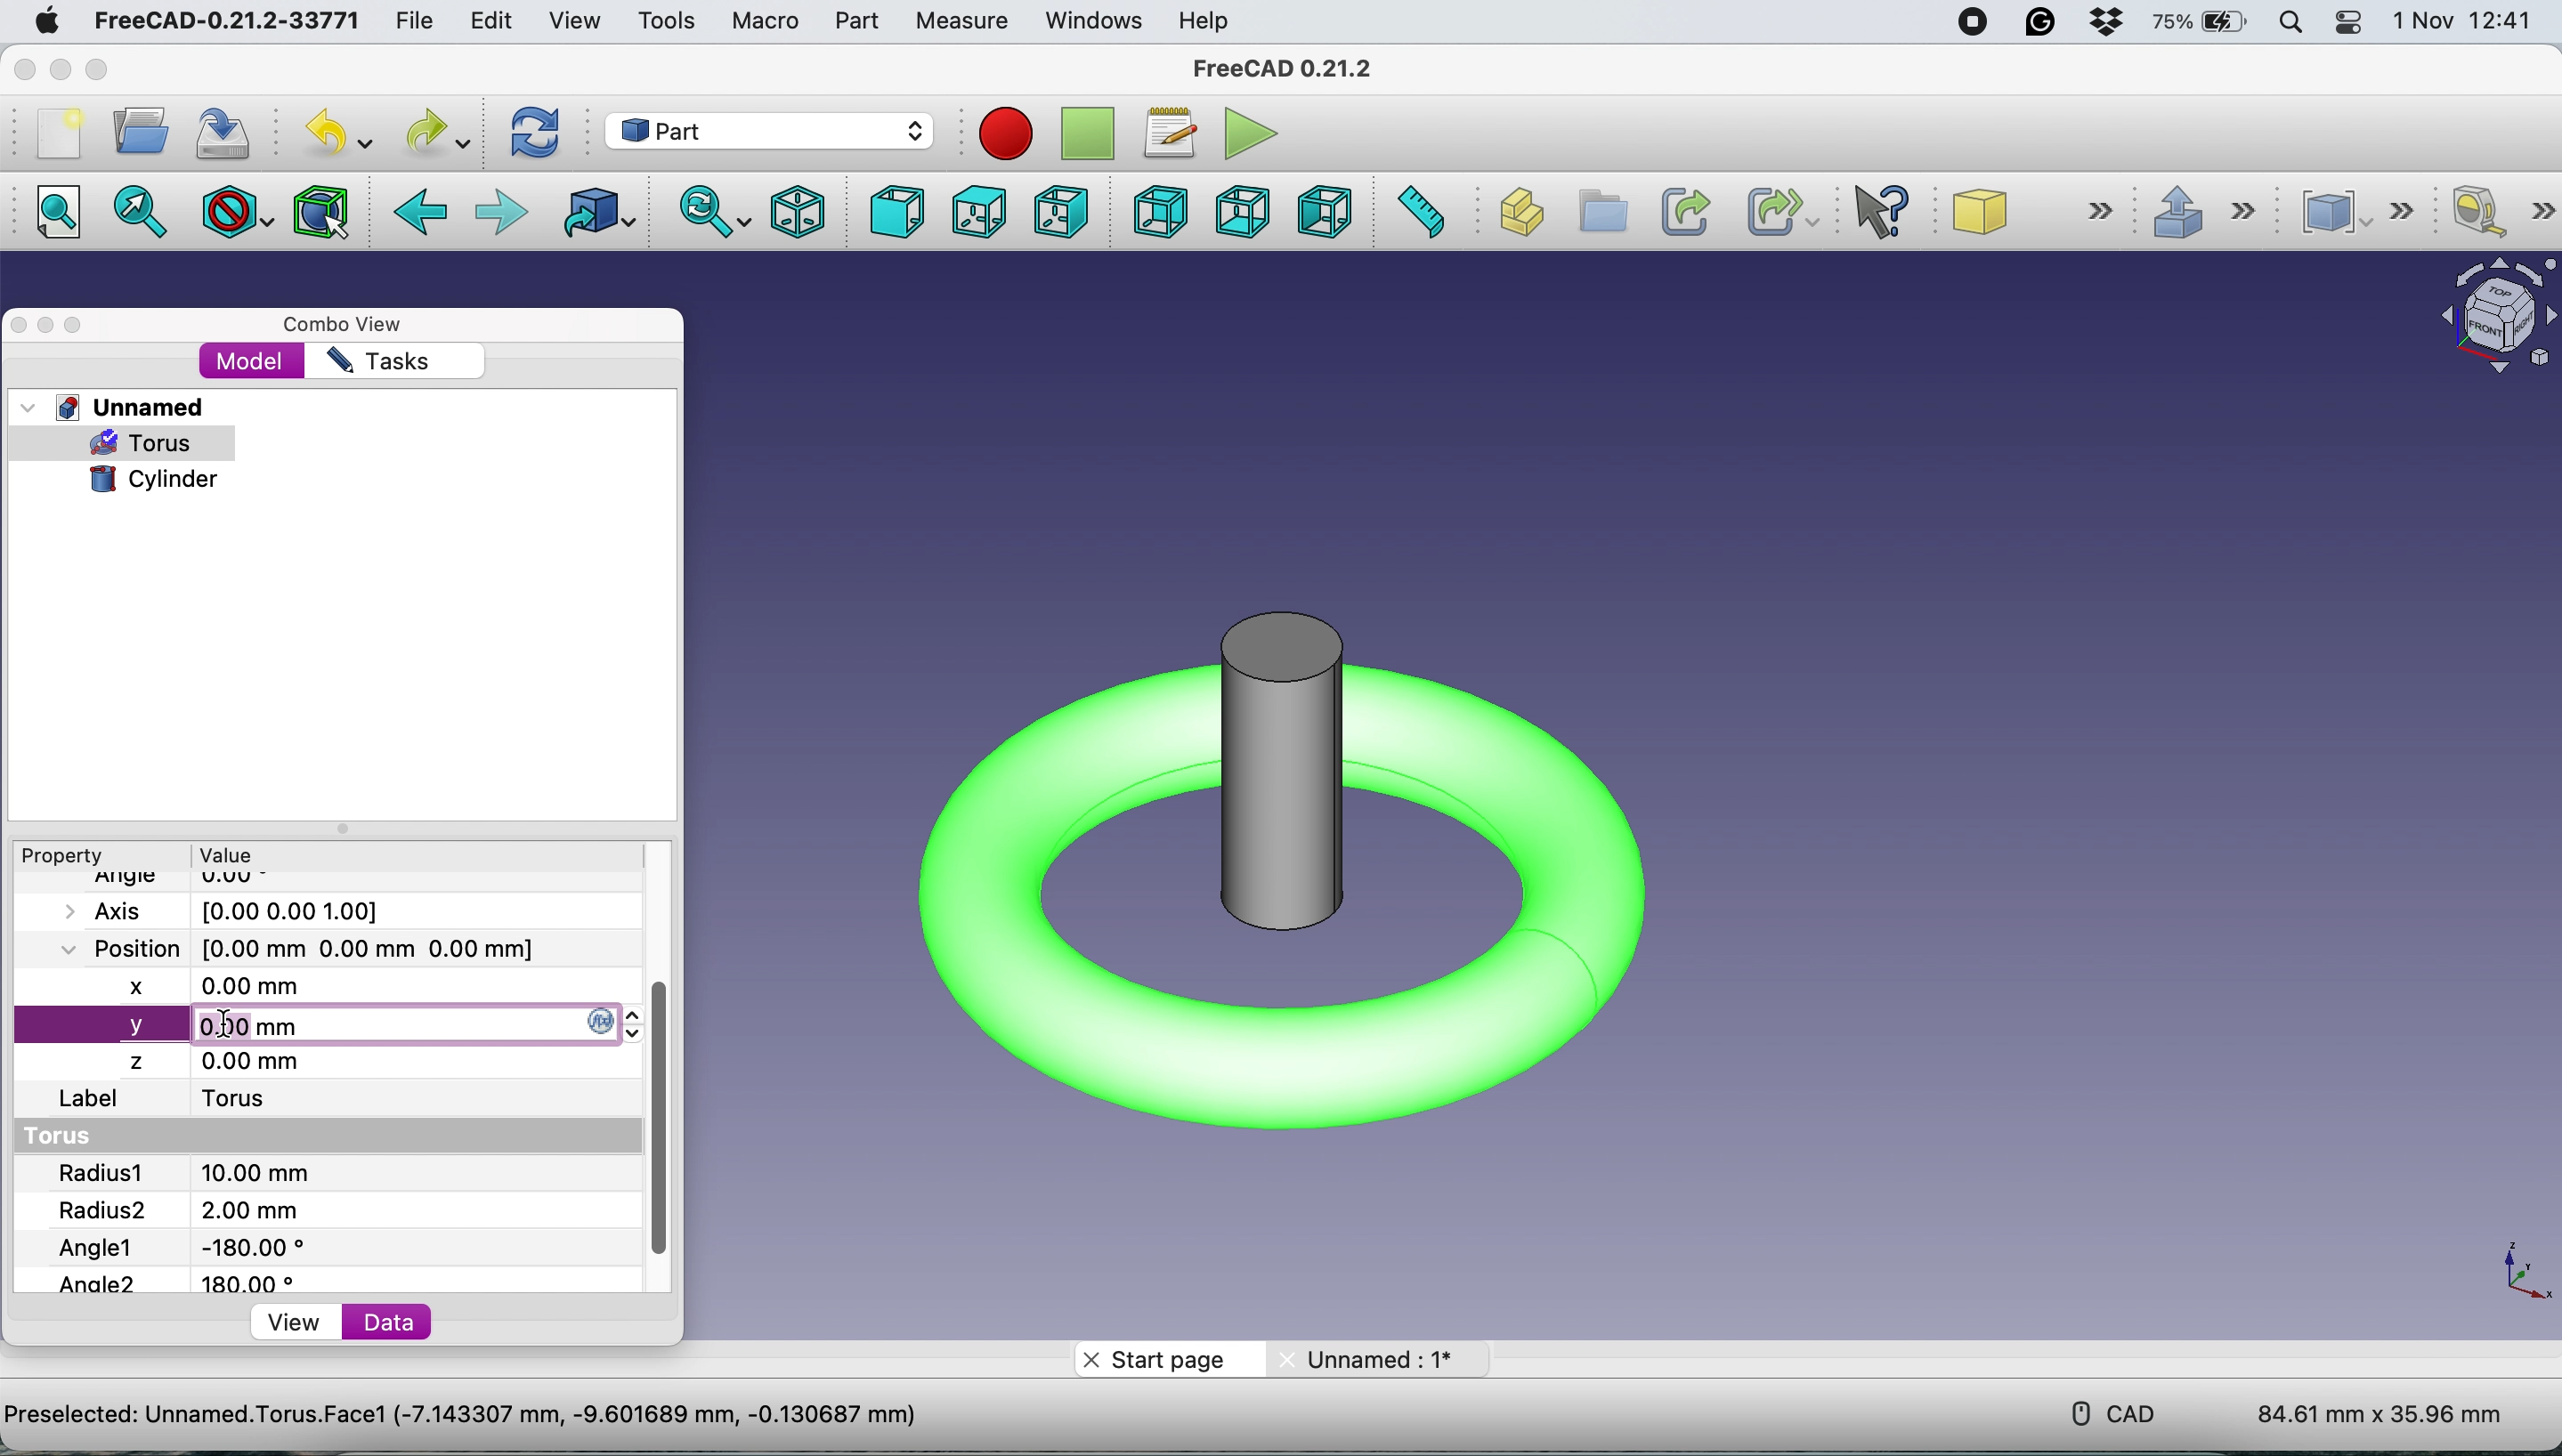 The height and width of the screenshot is (1456, 2562). What do you see at coordinates (234, 985) in the screenshot?
I see `x axis` at bounding box center [234, 985].